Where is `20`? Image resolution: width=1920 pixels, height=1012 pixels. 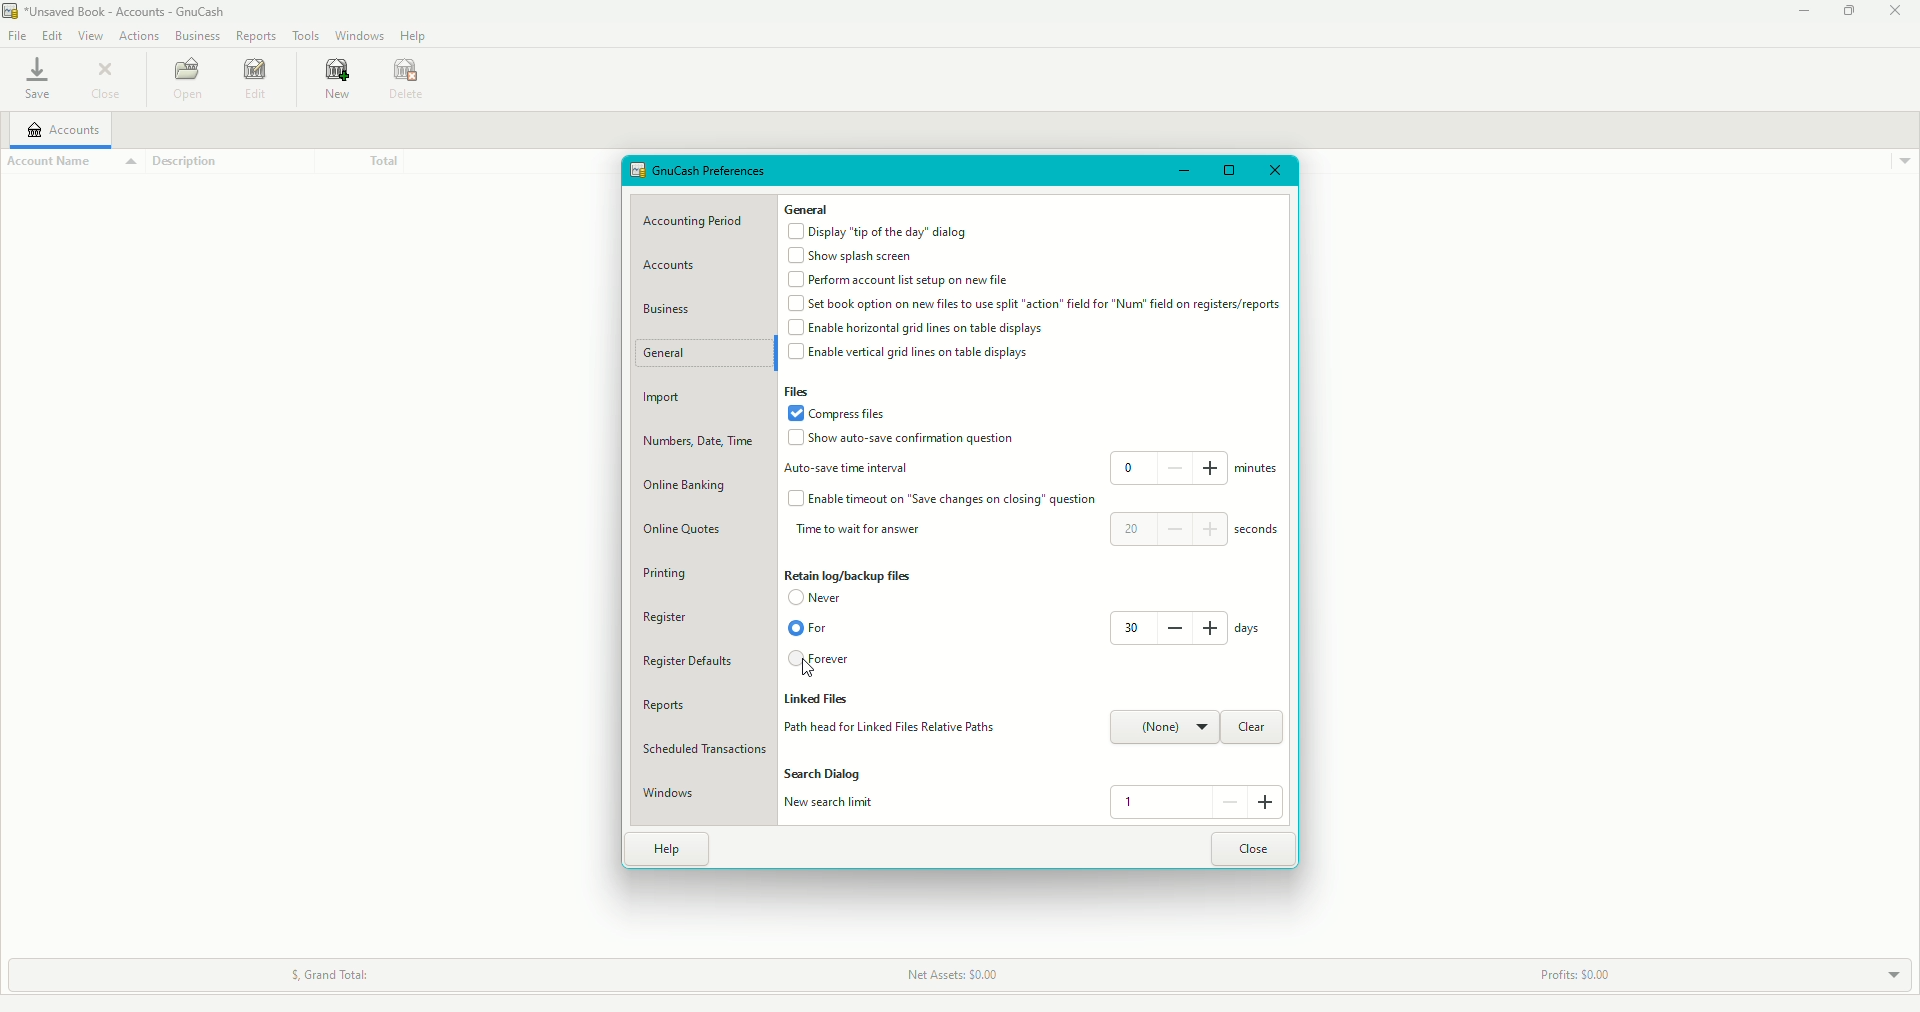 20 is located at coordinates (1168, 528).